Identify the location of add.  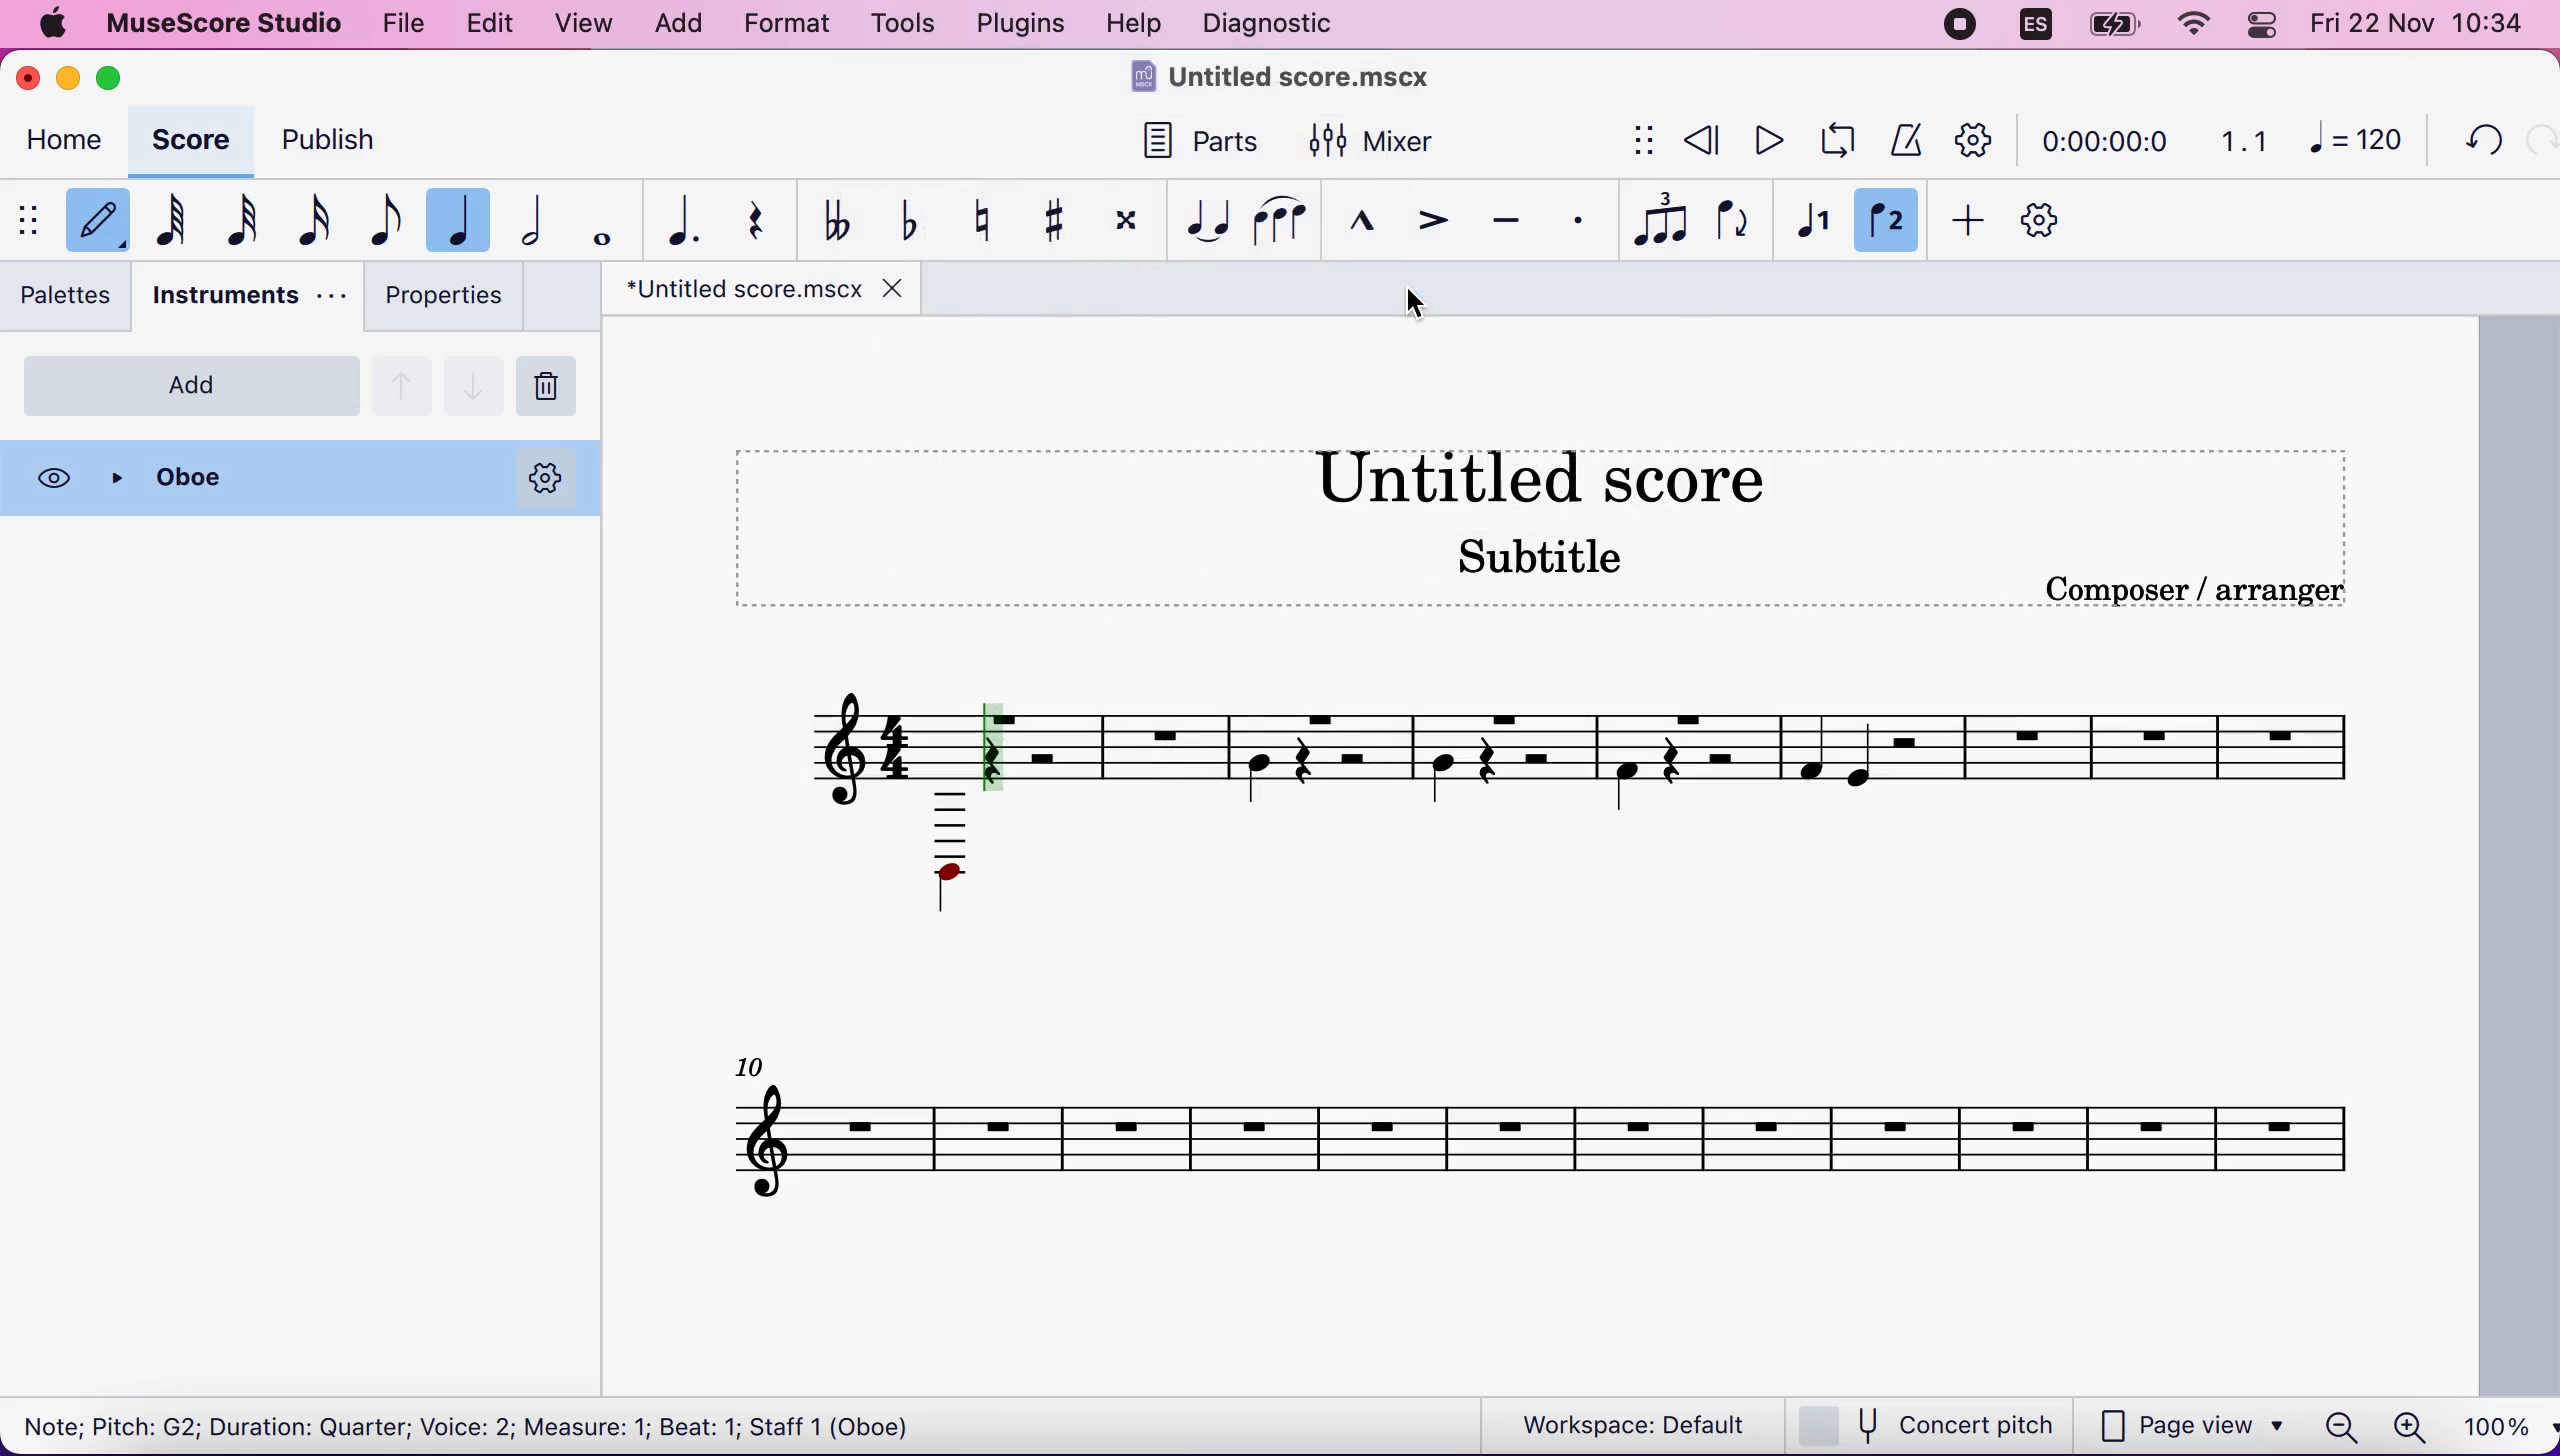
(686, 25).